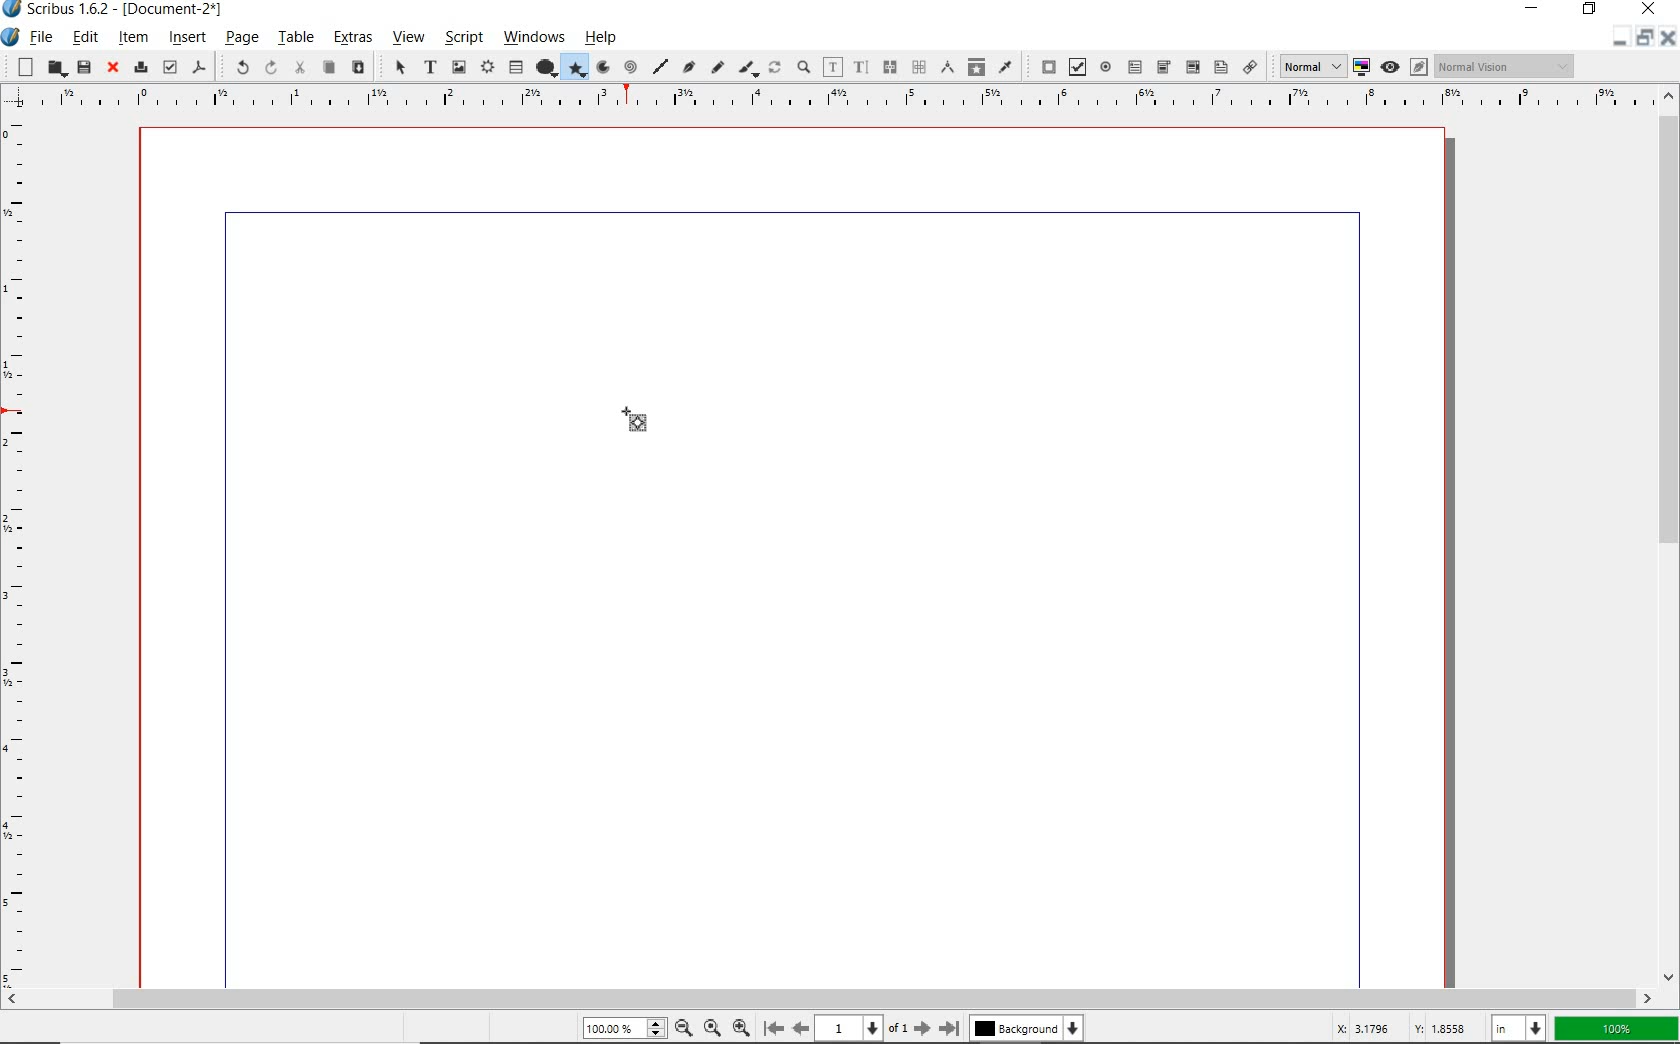 This screenshot has height=1044, width=1680. Describe the element at coordinates (517, 67) in the screenshot. I see `table` at that location.